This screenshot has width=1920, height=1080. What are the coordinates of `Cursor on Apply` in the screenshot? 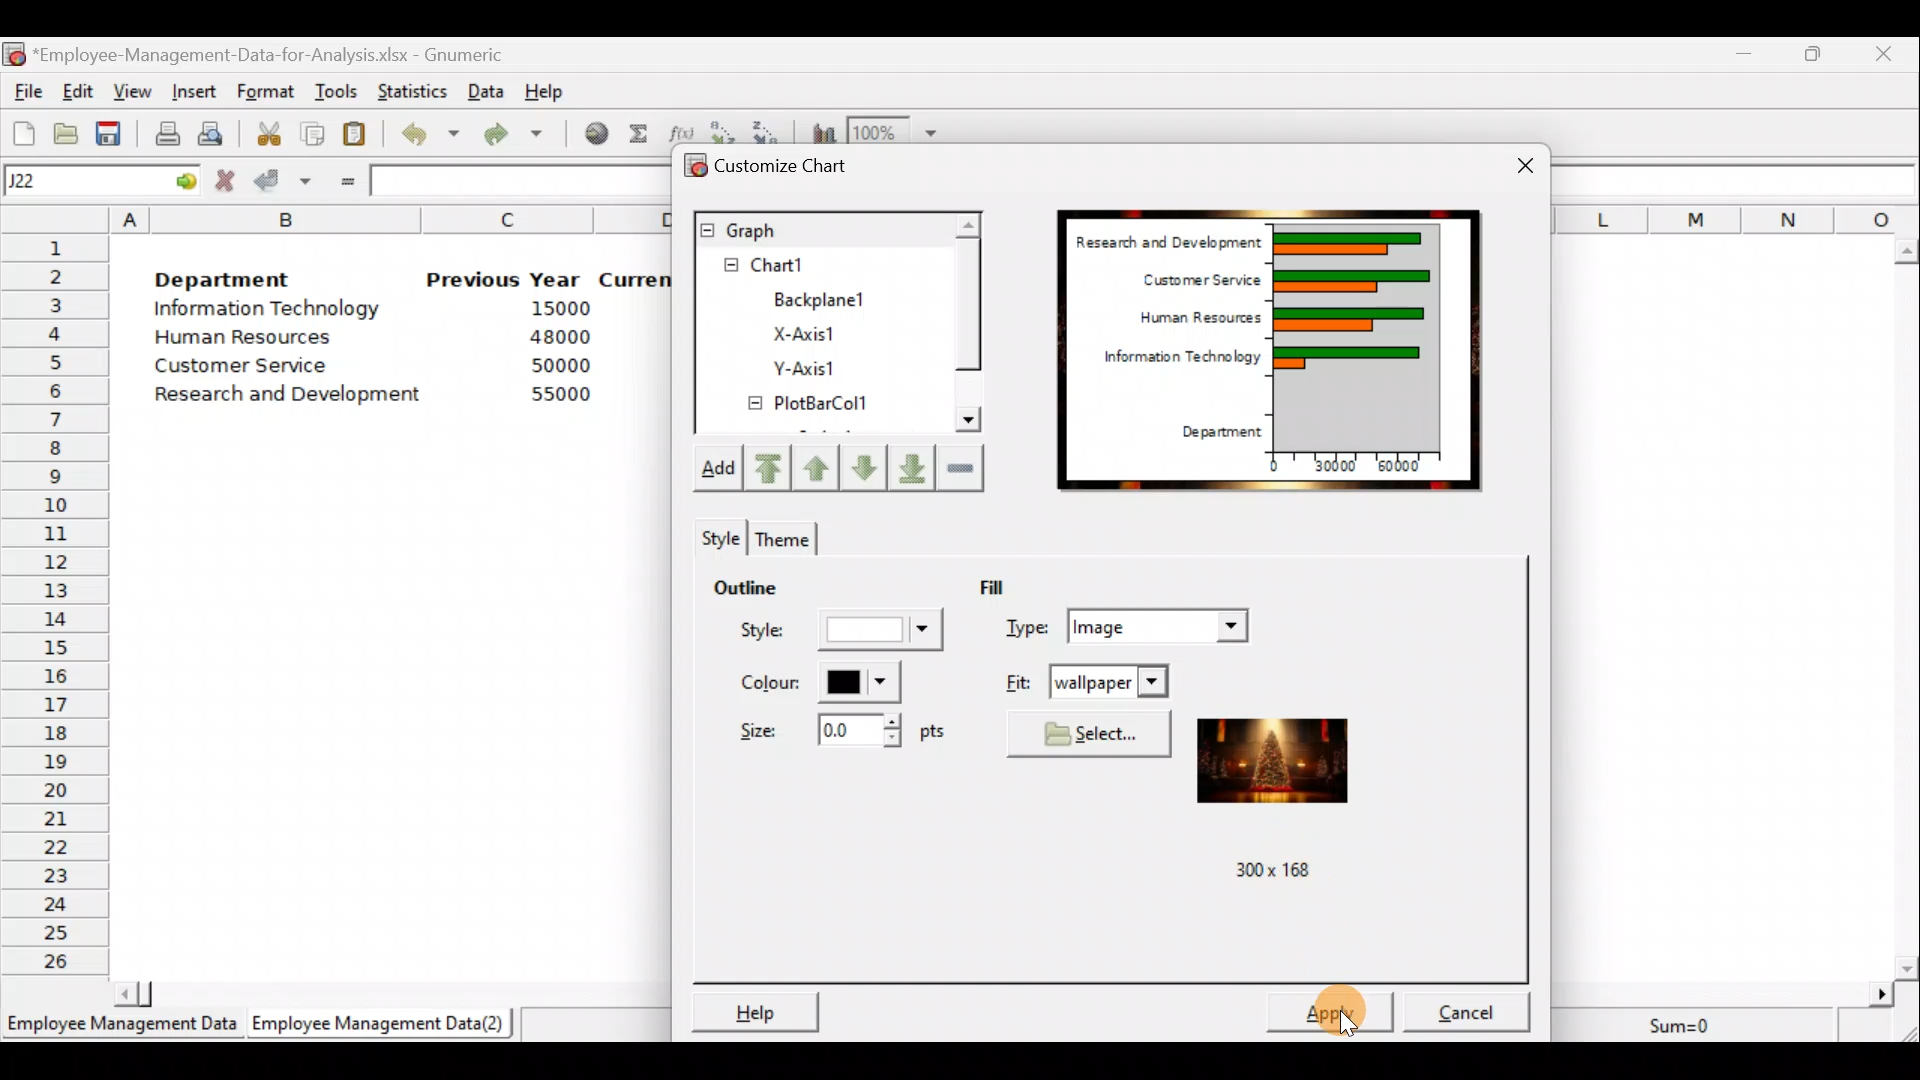 It's located at (1360, 1010).